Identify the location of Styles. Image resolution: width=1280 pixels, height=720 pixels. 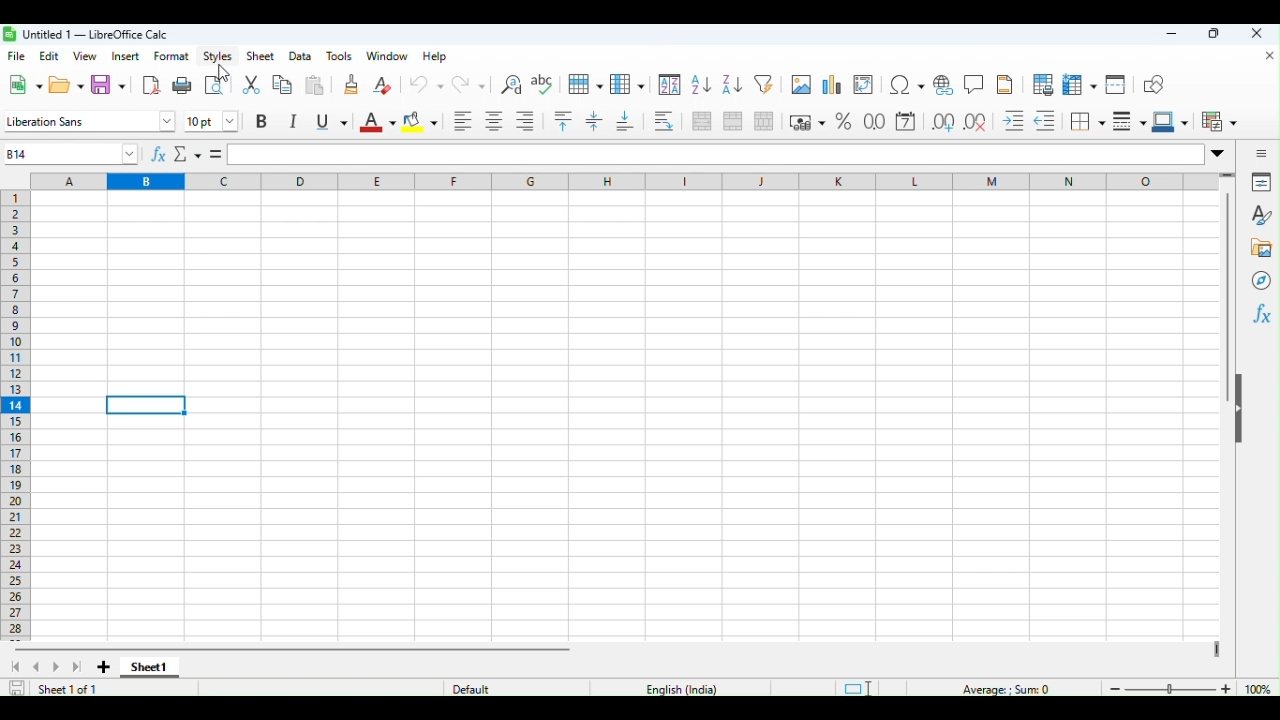
(217, 55).